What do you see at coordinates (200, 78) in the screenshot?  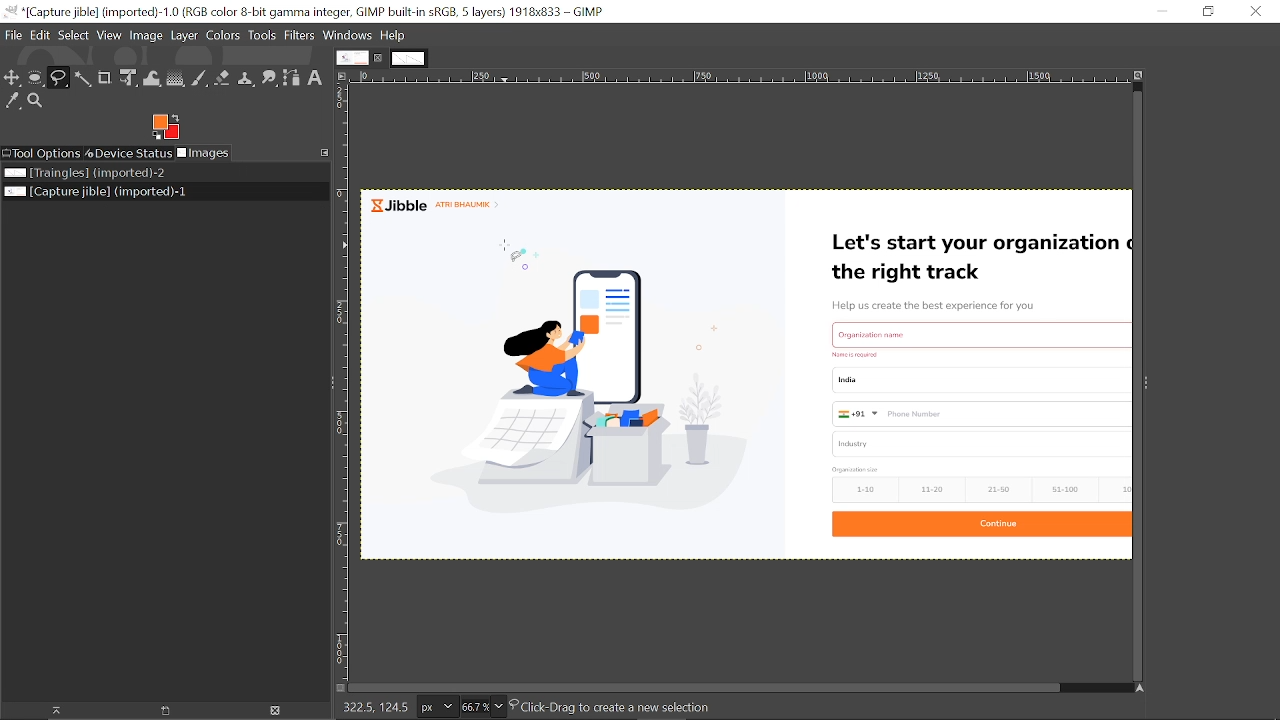 I see `Paintbrush tool` at bounding box center [200, 78].